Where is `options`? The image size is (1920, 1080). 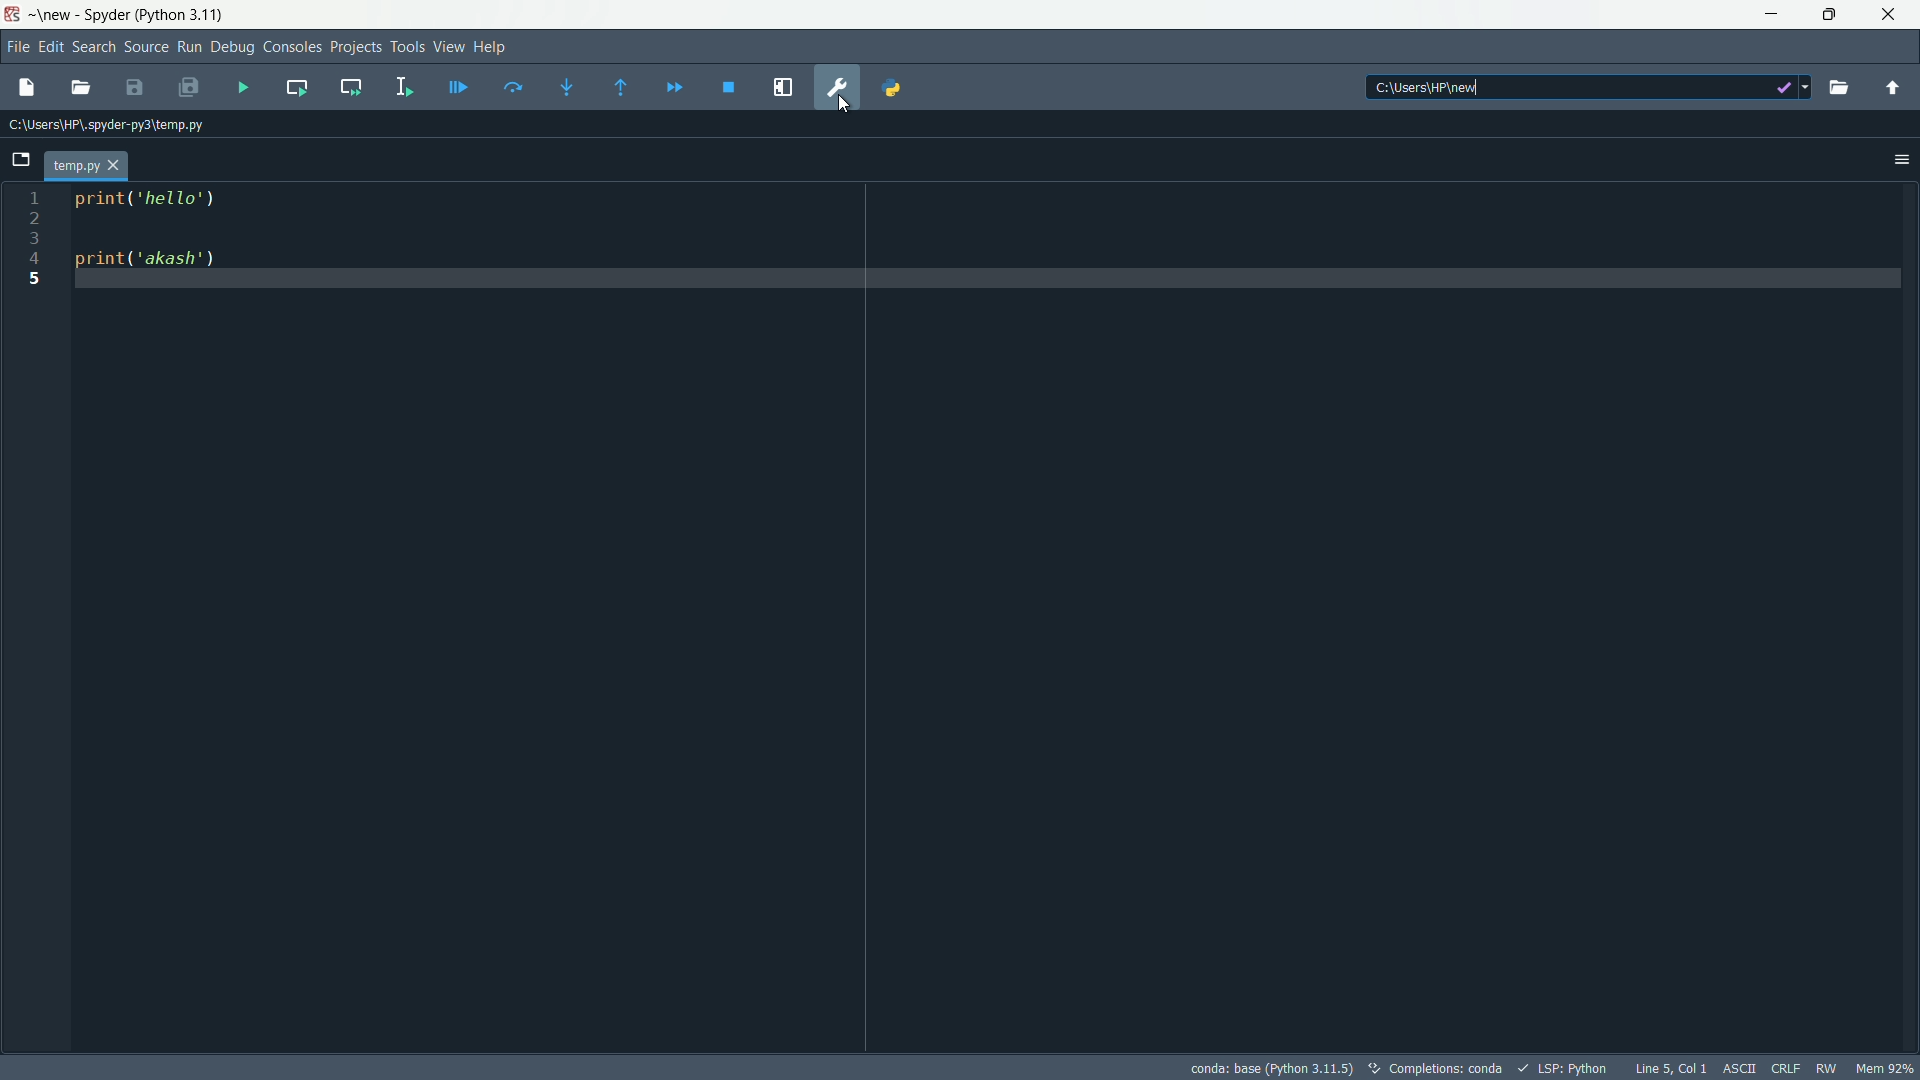
options is located at coordinates (1898, 158).